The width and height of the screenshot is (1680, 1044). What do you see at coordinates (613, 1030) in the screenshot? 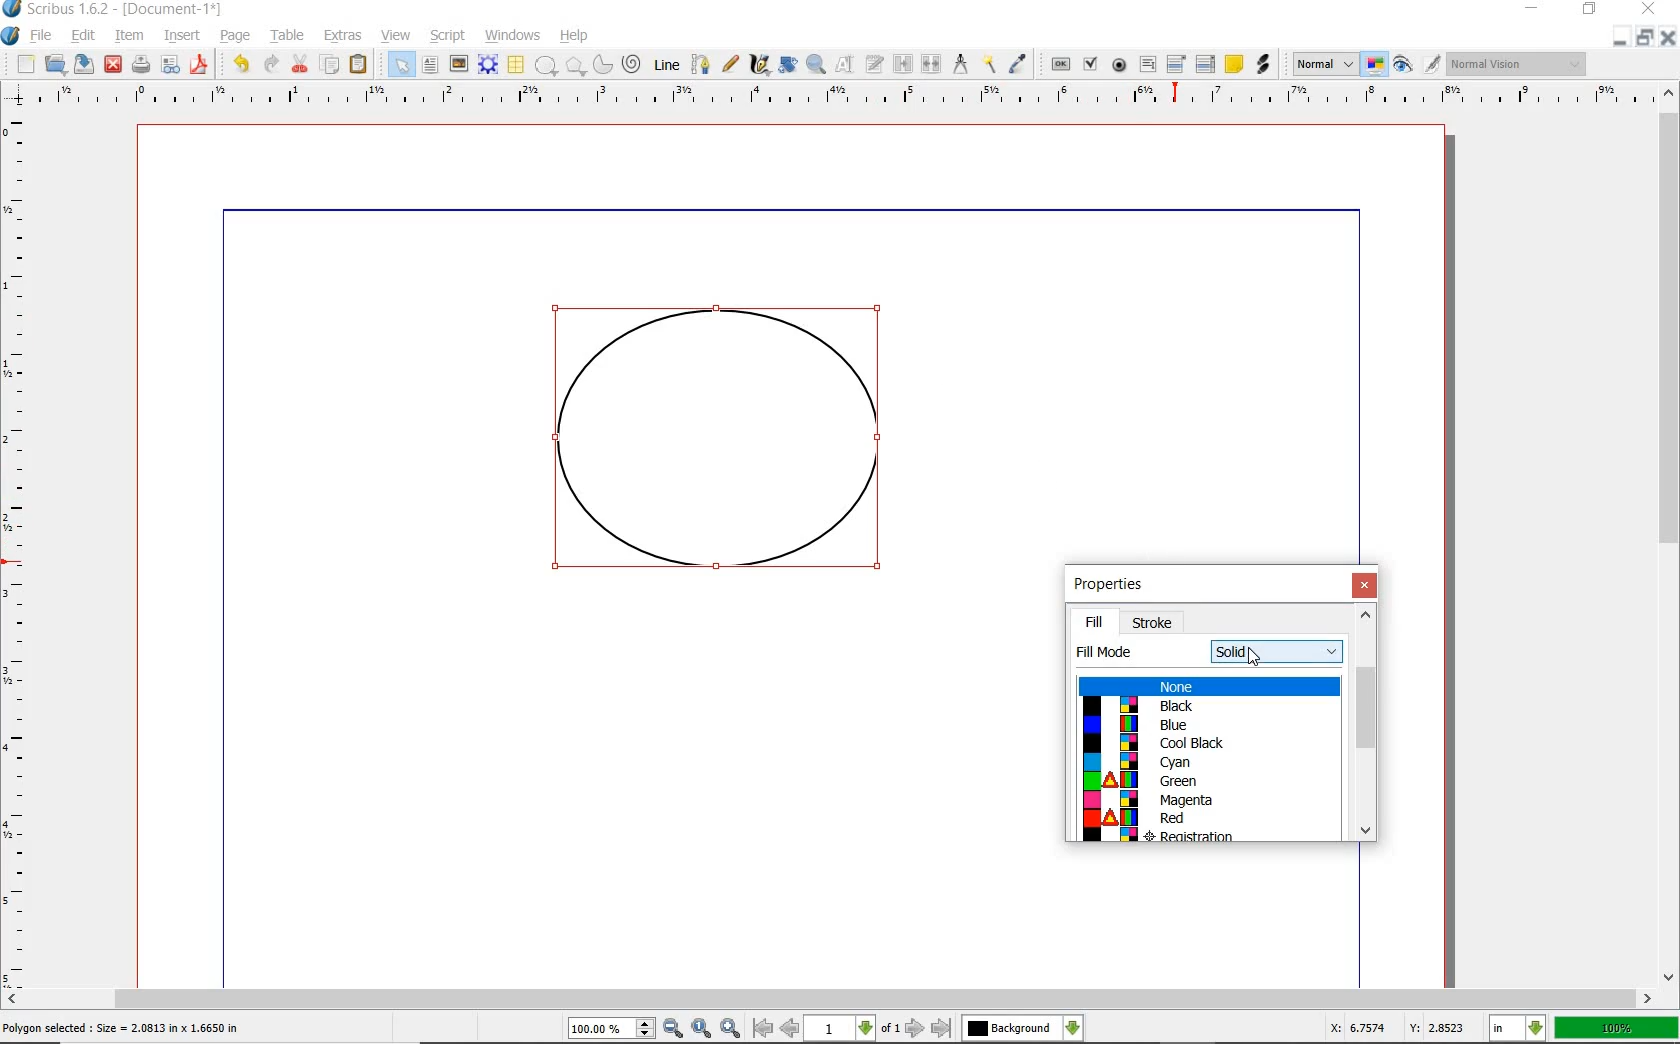
I see `zoom ` at bounding box center [613, 1030].